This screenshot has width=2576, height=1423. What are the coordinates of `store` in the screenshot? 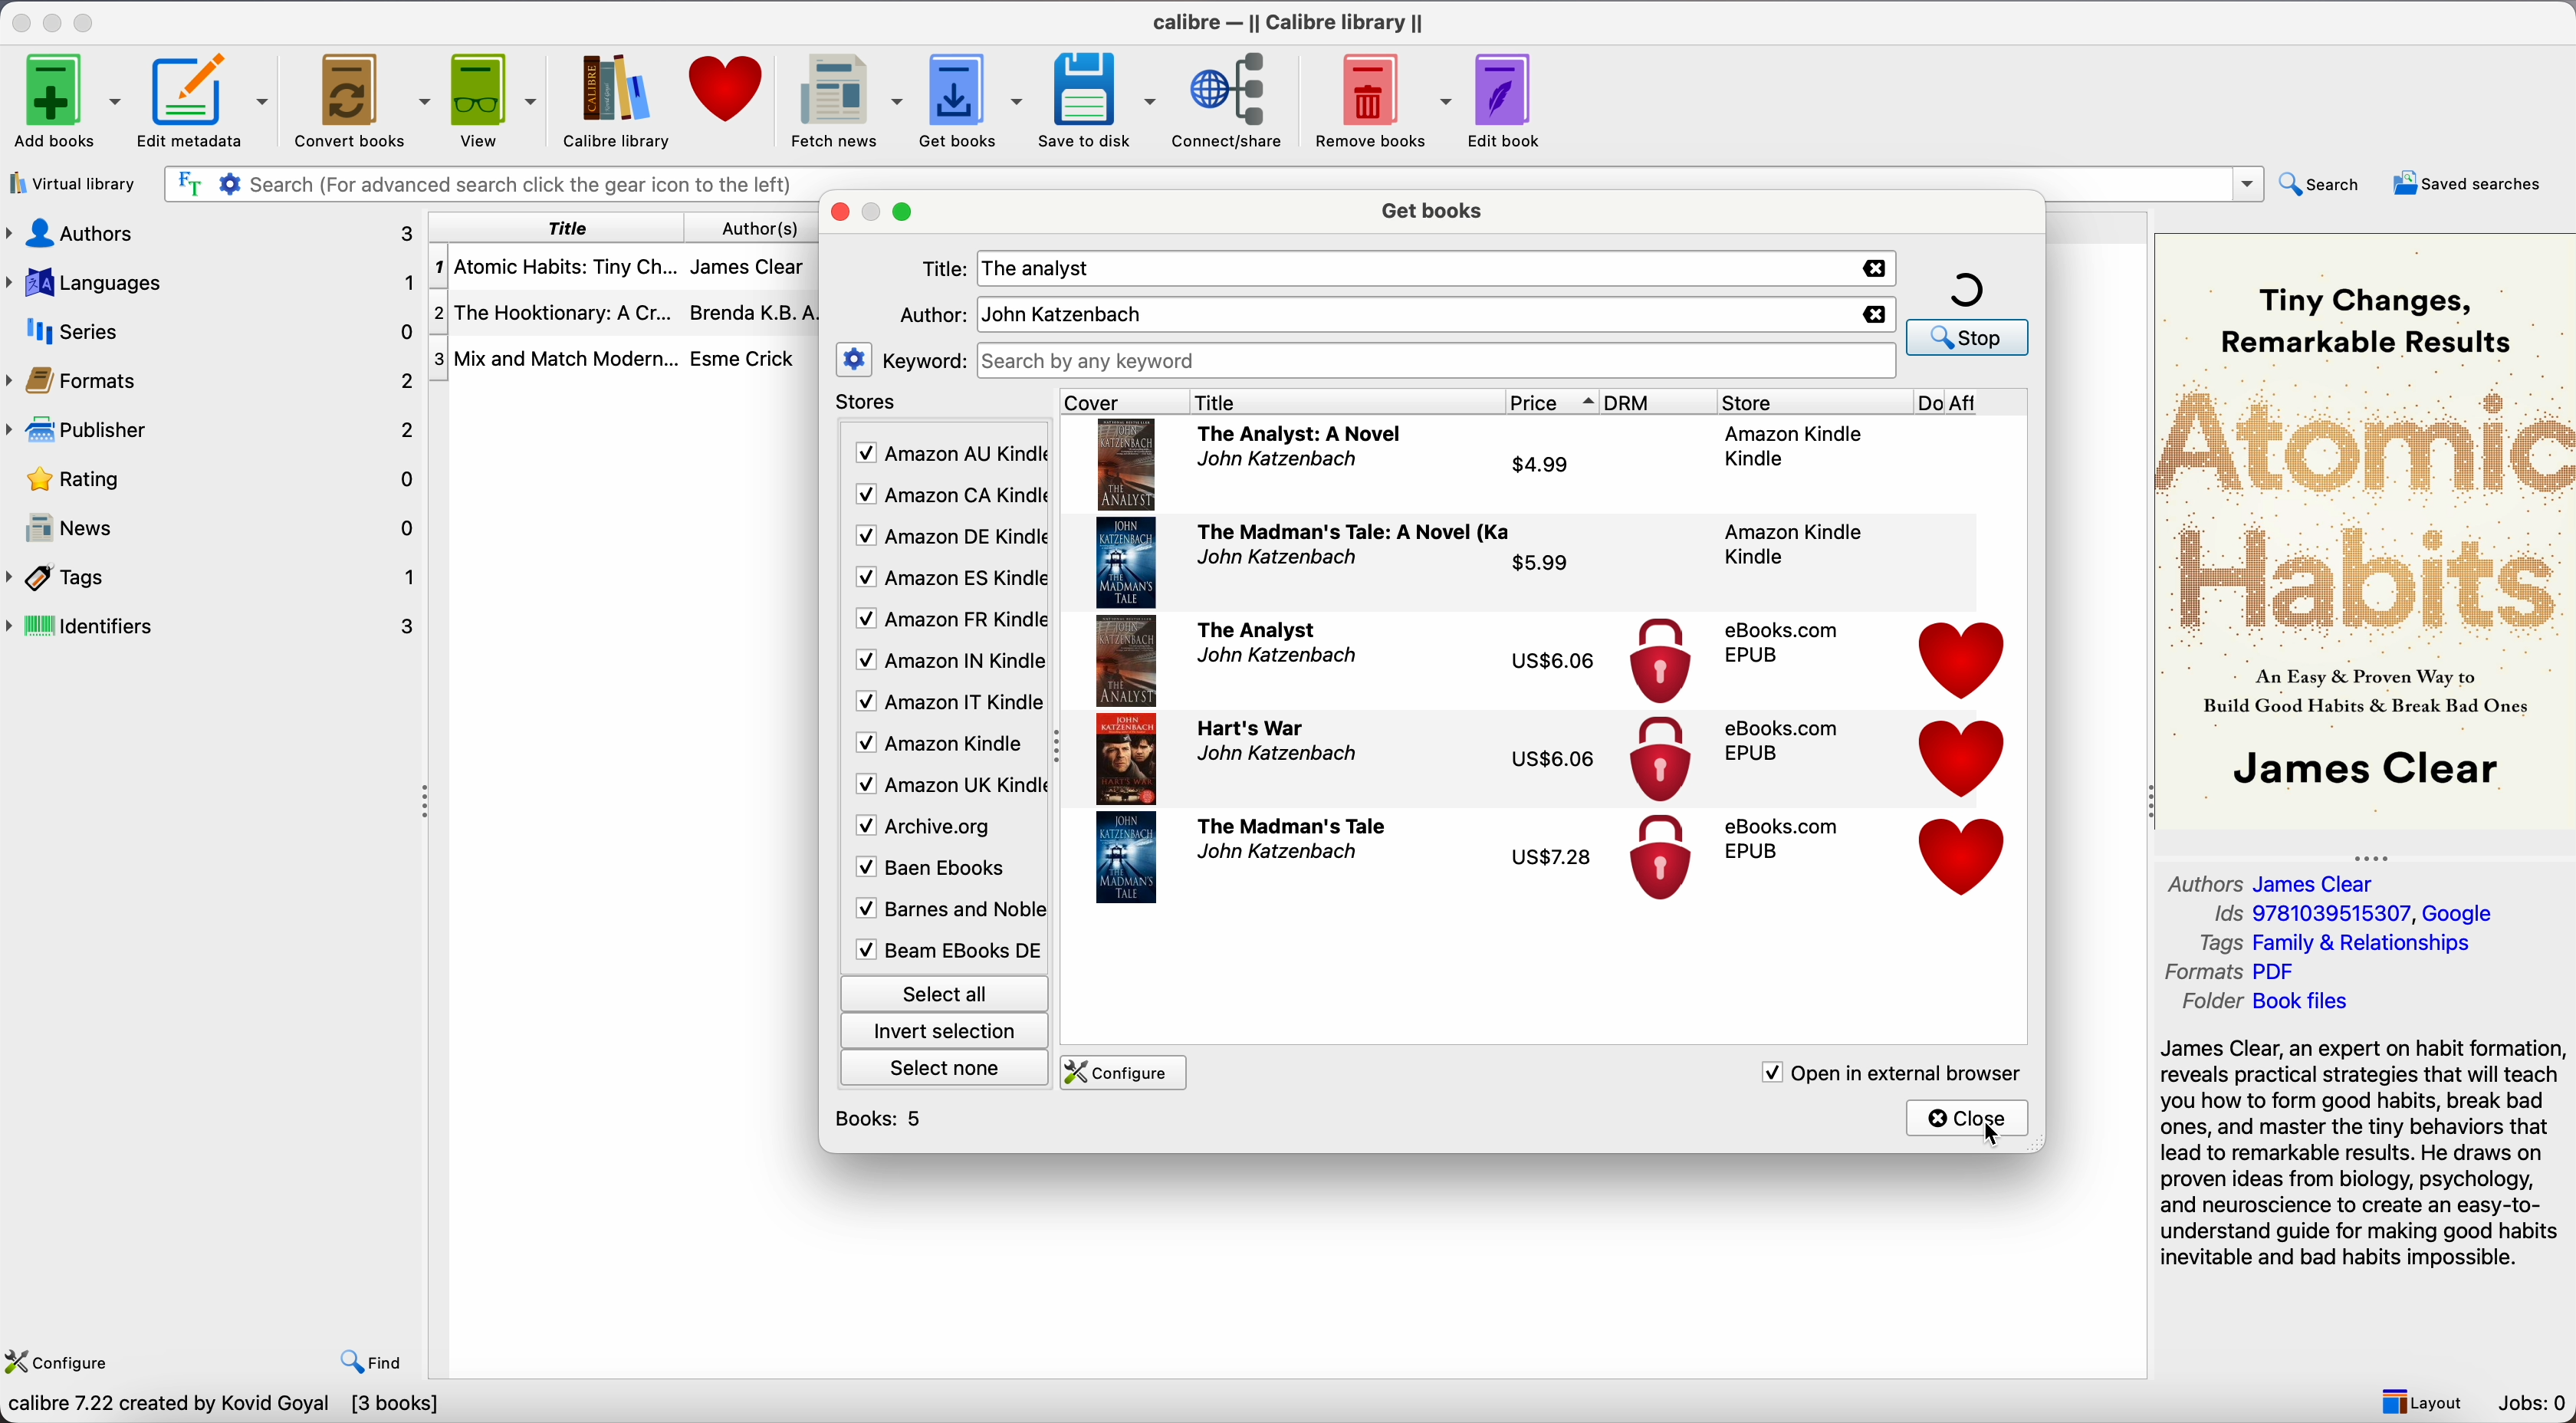 It's located at (1813, 402).